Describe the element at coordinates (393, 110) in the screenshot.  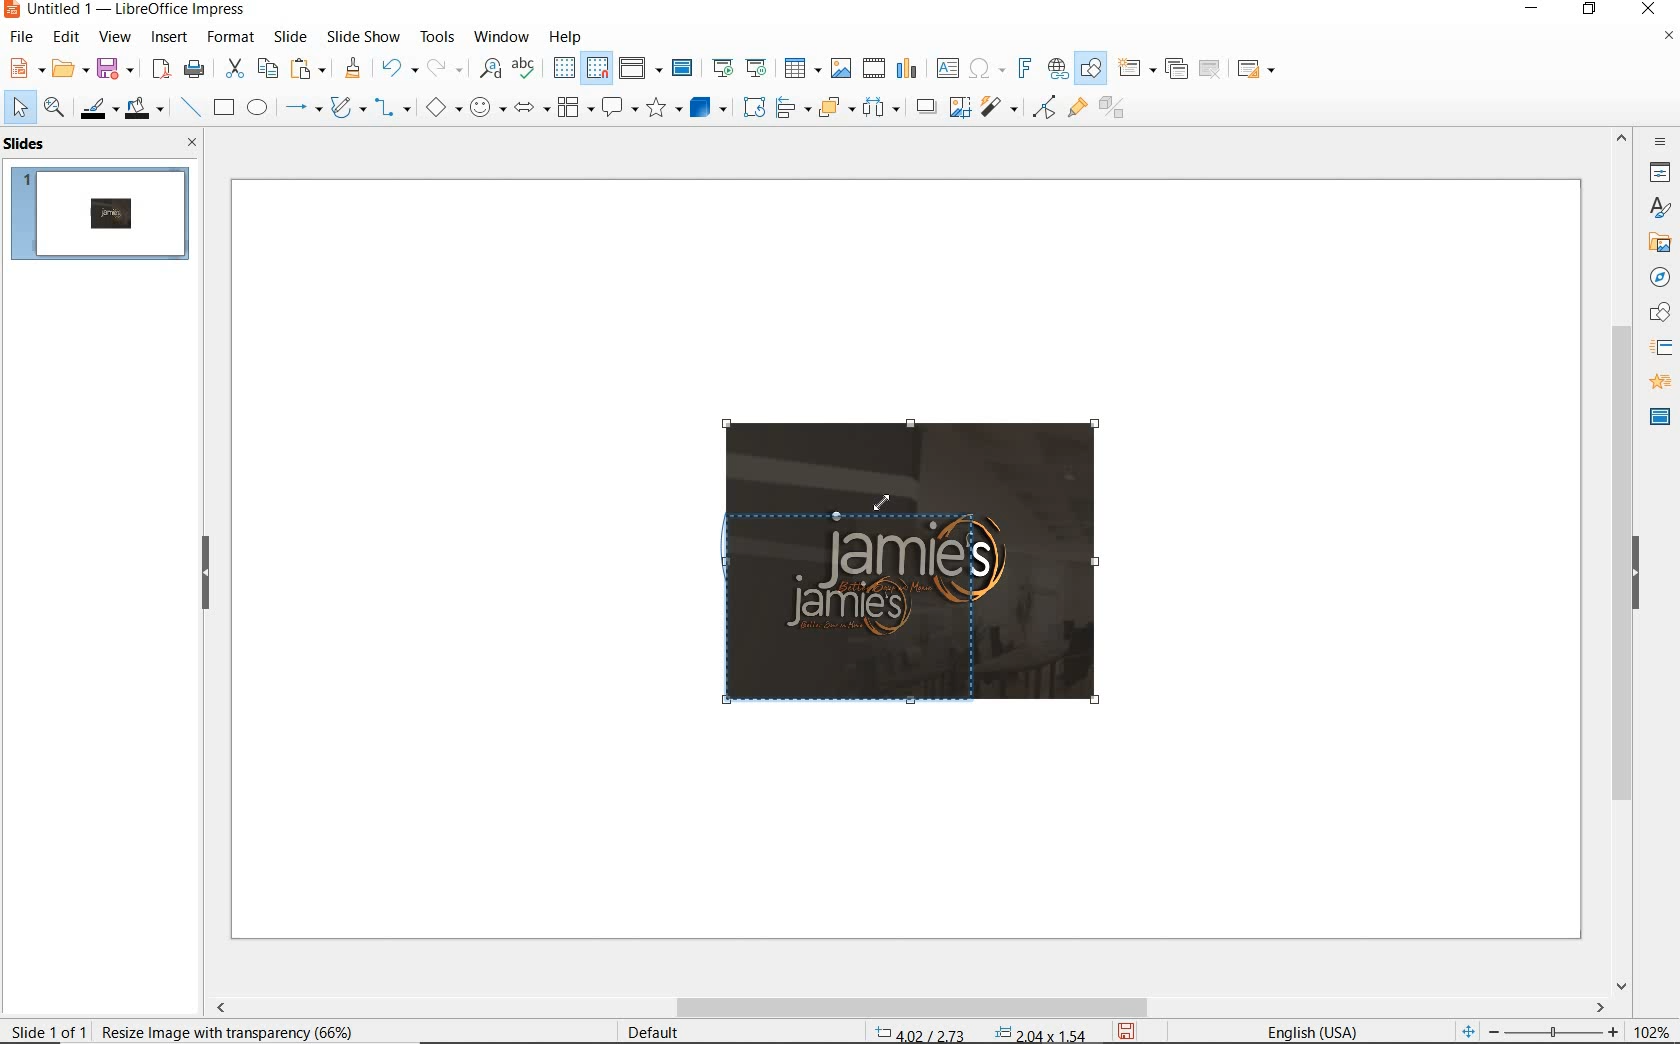
I see `connectors` at that location.